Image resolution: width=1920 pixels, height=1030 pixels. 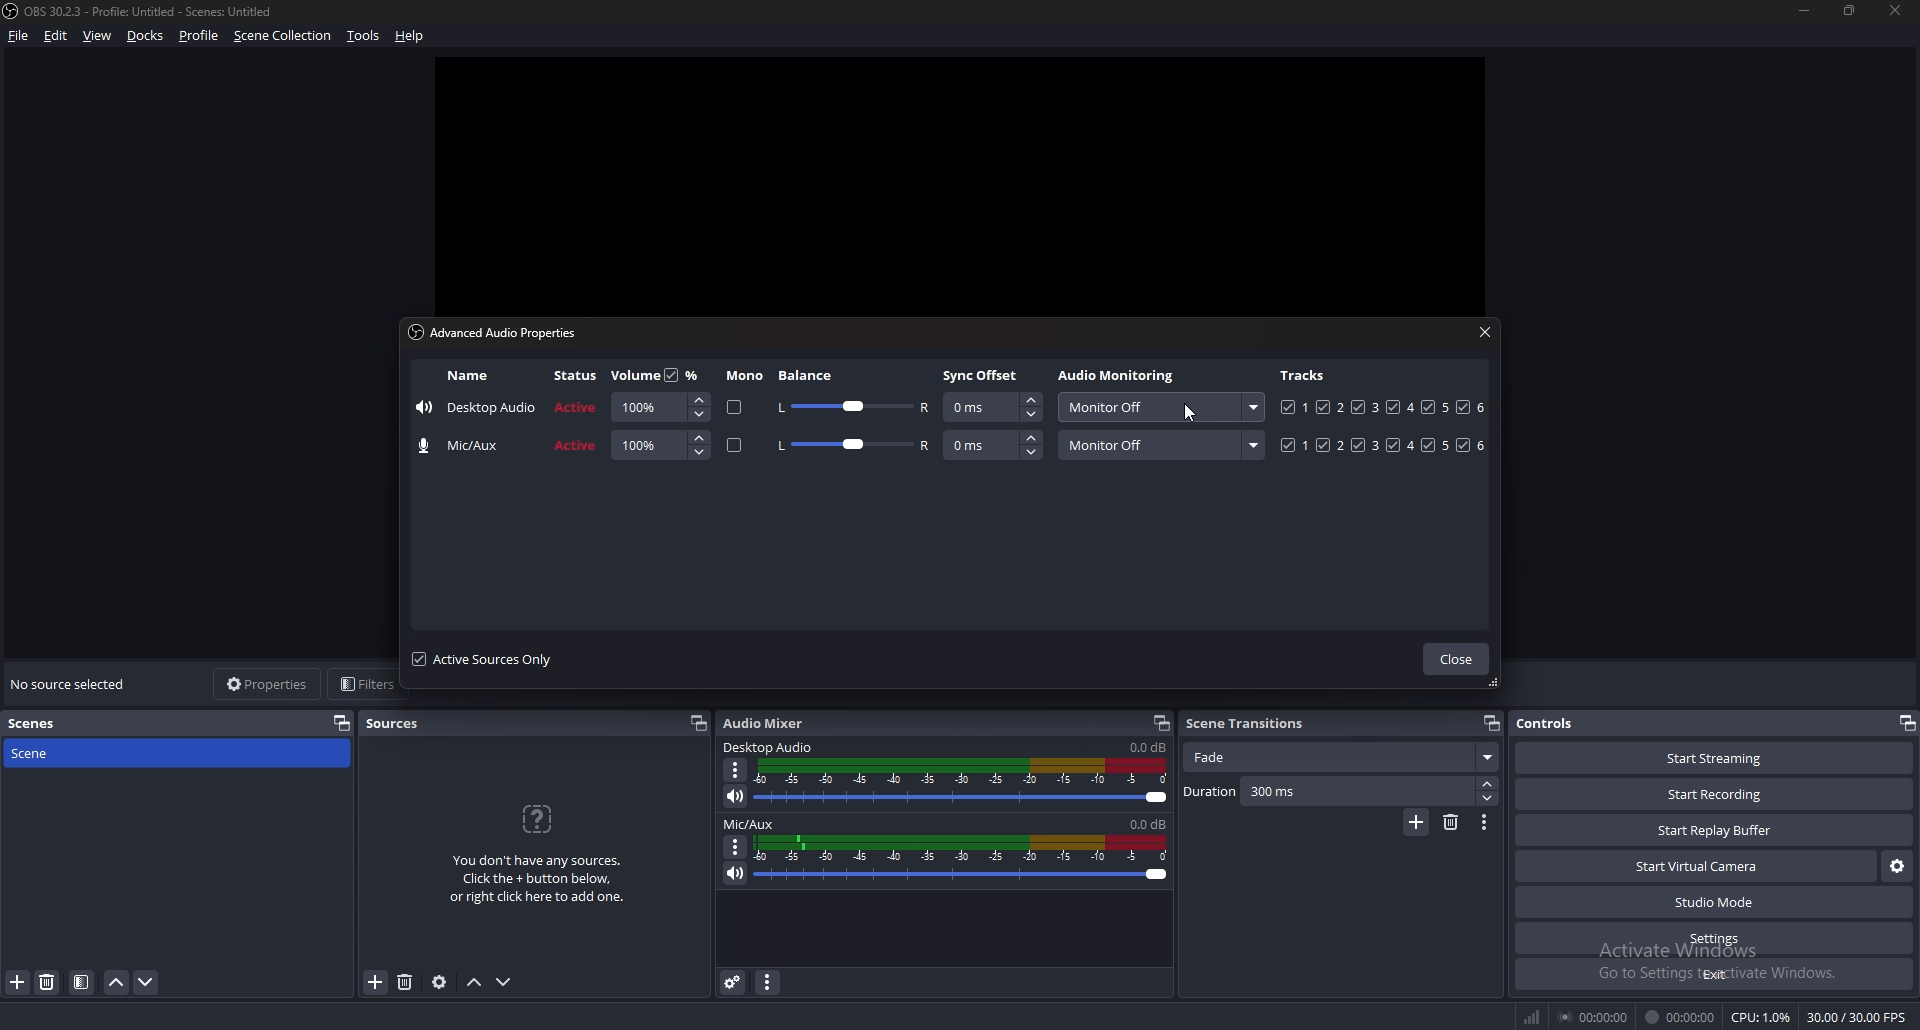 I want to click on settings, so click(x=1713, y=939).